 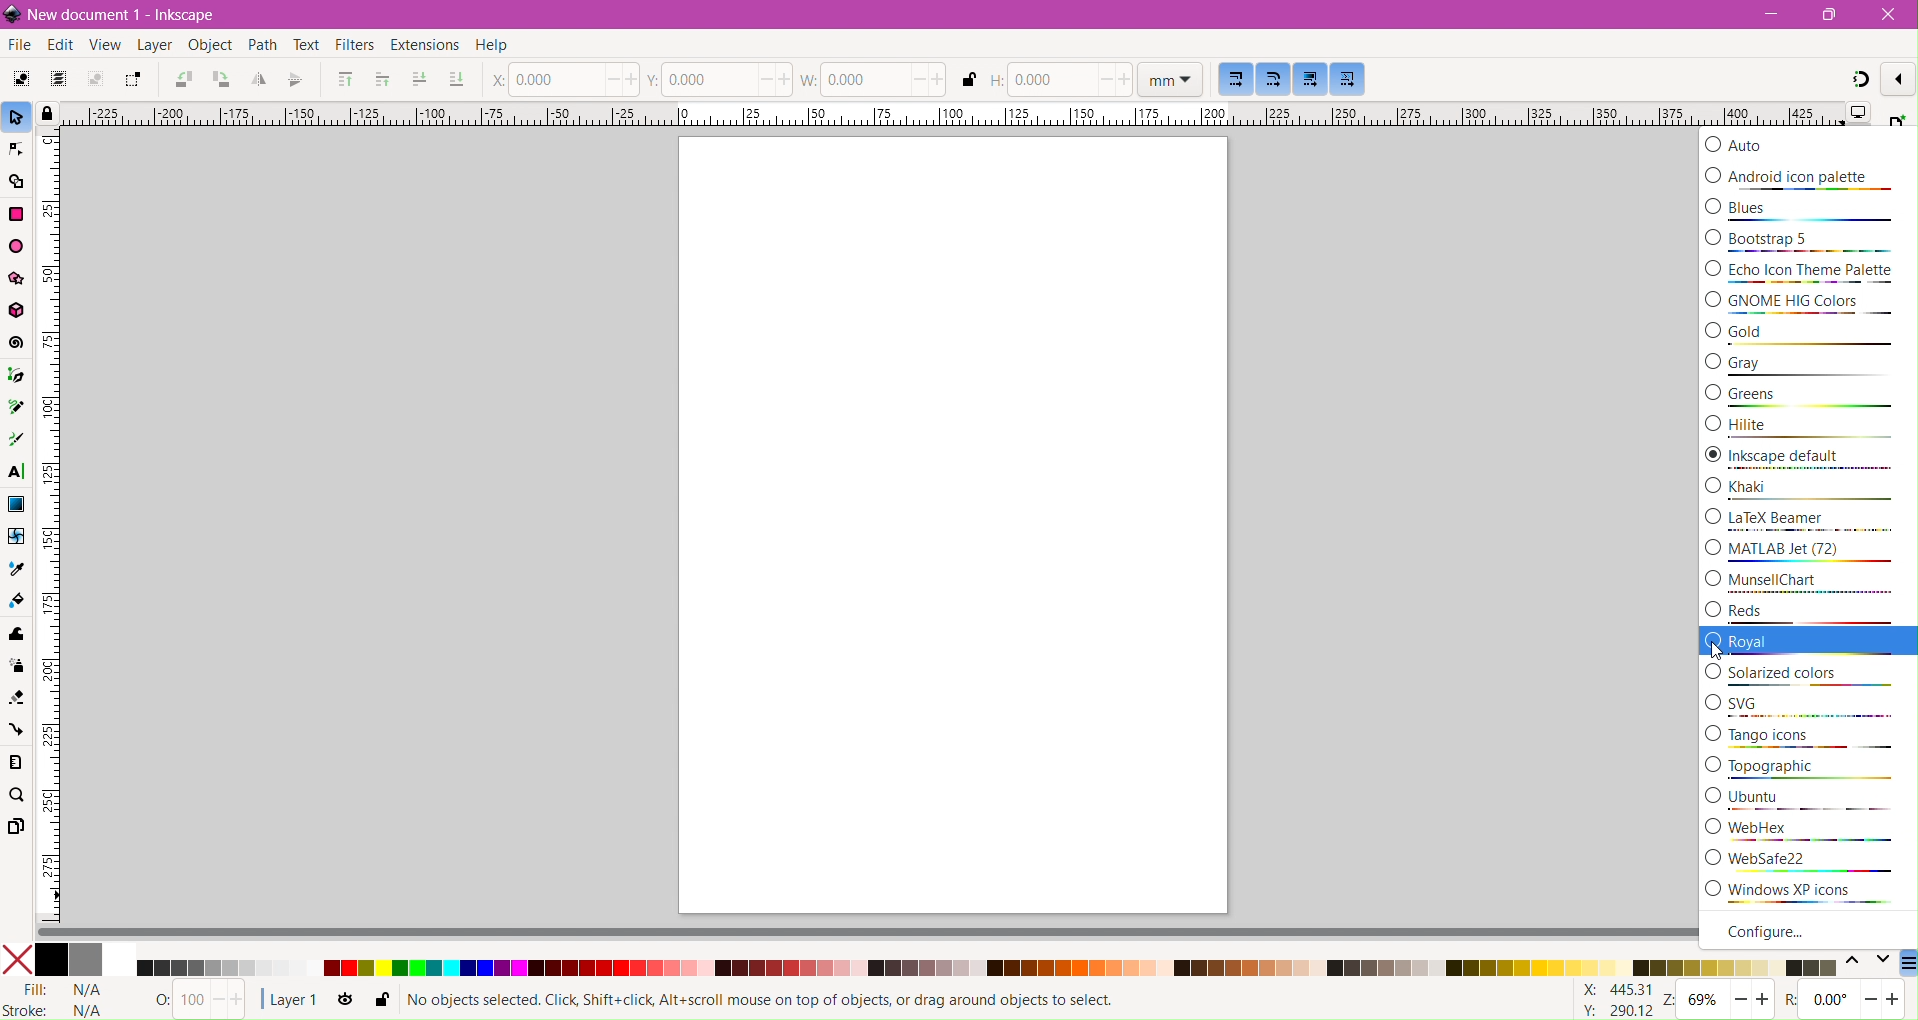 What do you see at coordinates (290, 1000) in the screenshot?
I see `Current Layer` at bounding box center [290, 1000].